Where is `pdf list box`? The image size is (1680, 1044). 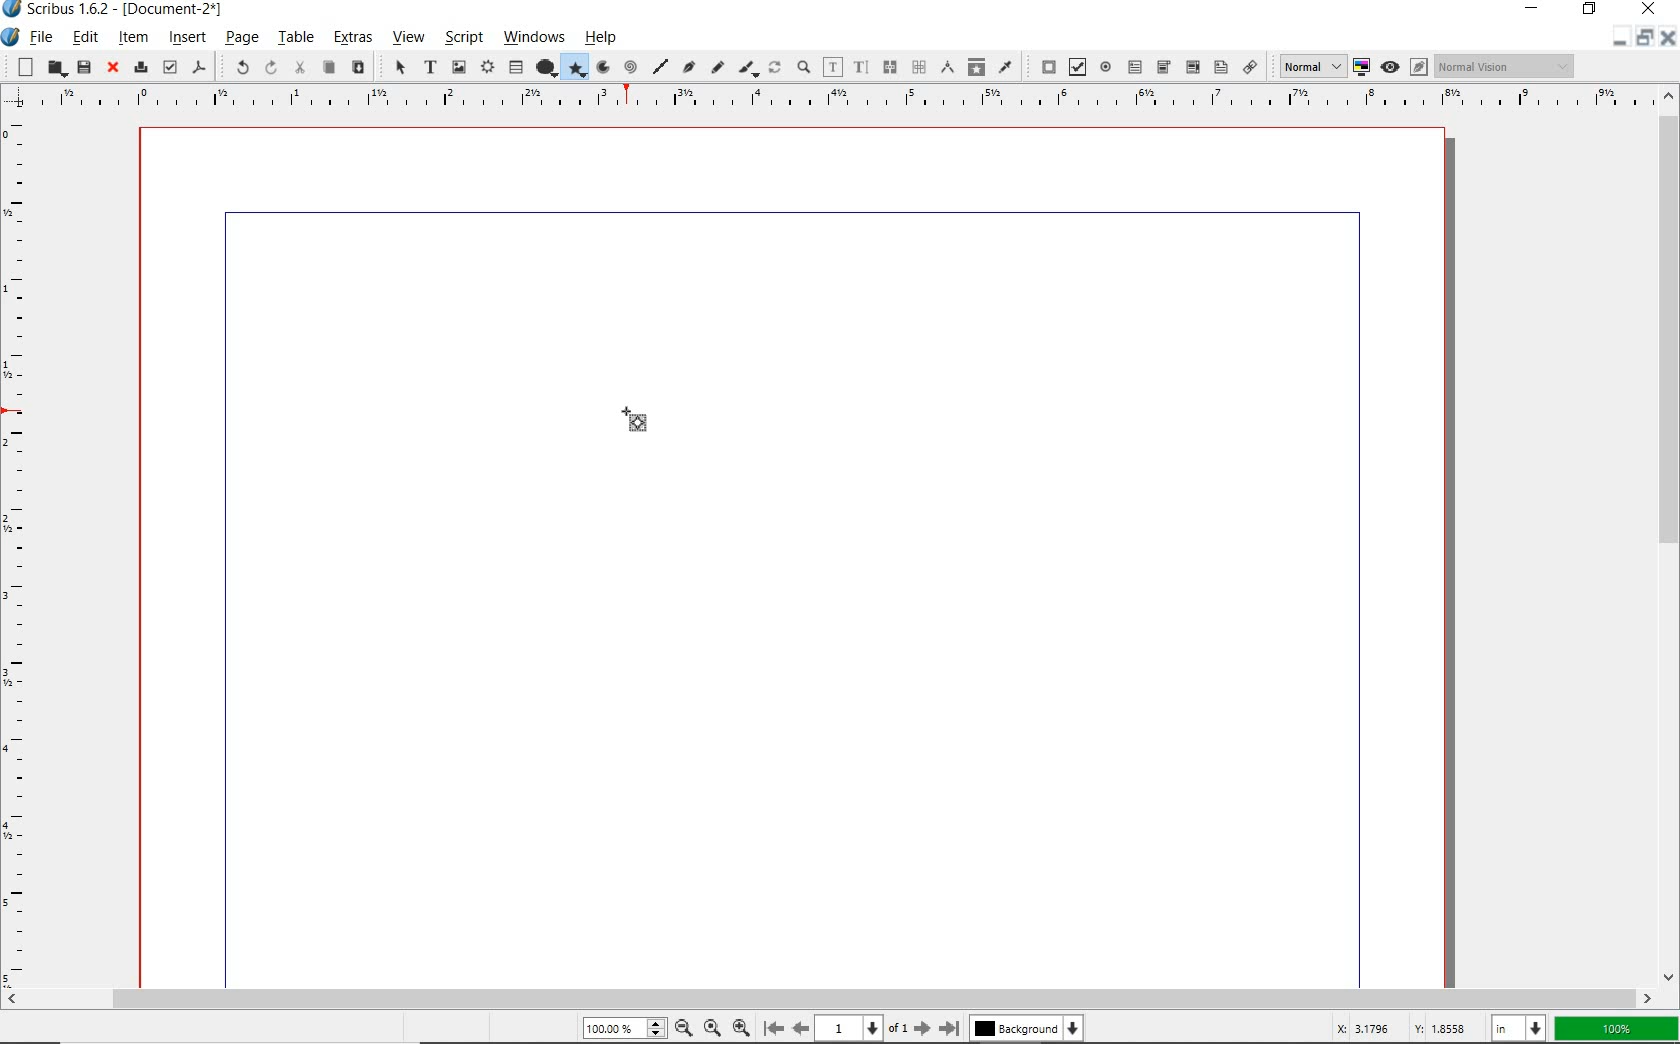
pdf list box is located at coordinates (1221, 68).